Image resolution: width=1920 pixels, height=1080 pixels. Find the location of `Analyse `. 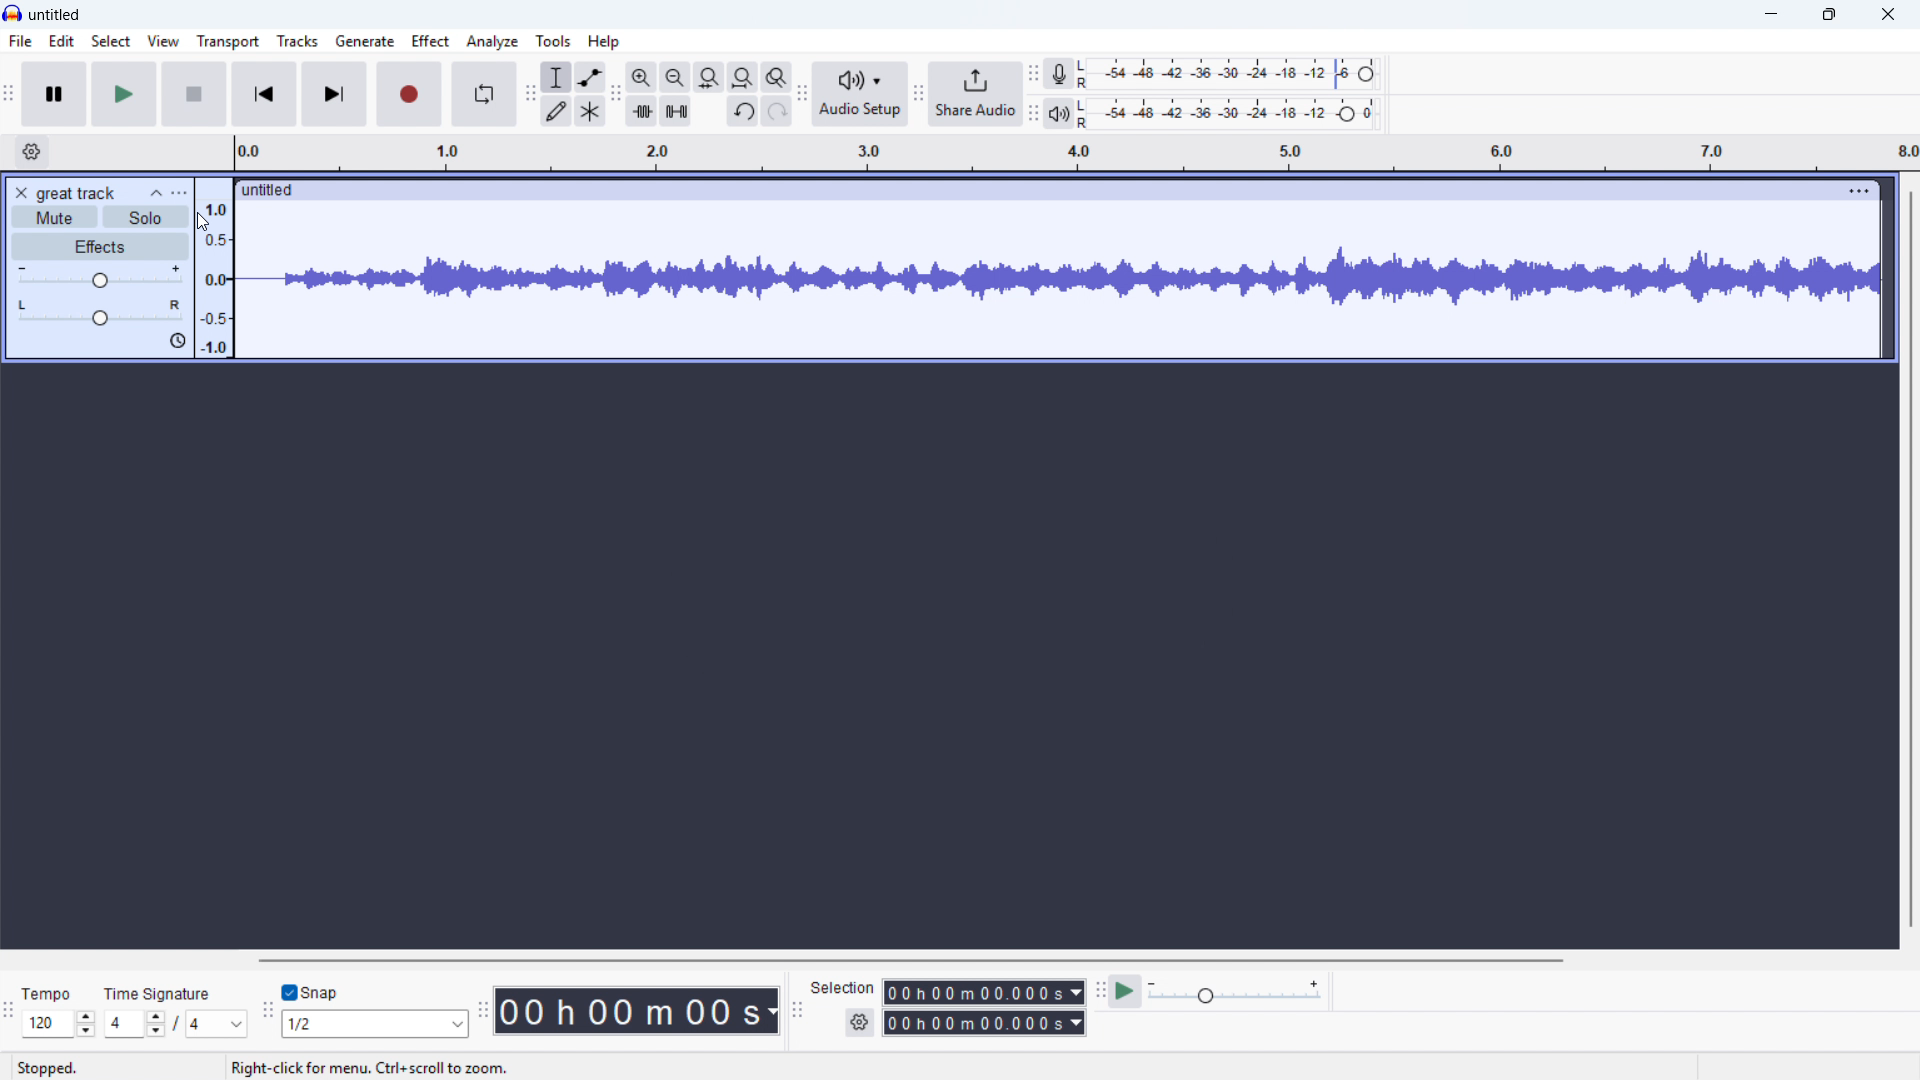

Analyse  is located at coordinates (491, 41).